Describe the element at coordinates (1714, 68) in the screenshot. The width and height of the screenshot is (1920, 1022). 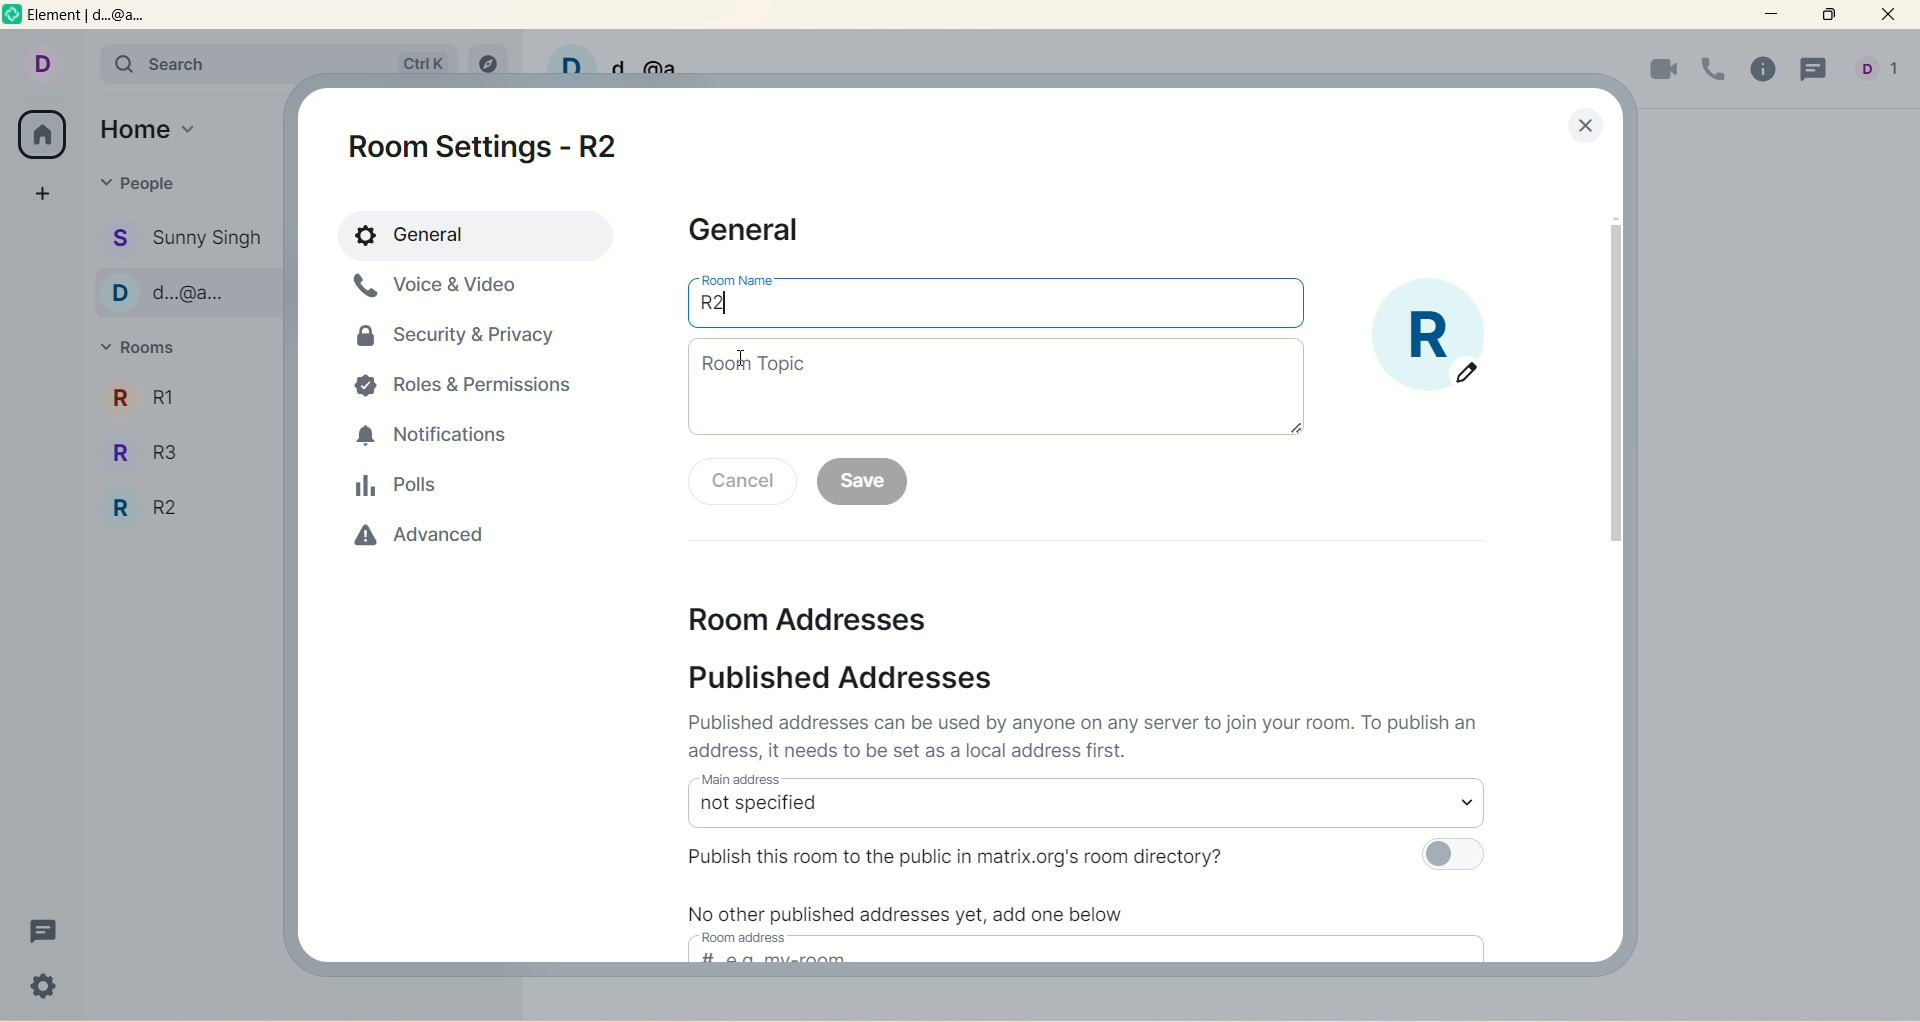
I see `voice call` at that location.